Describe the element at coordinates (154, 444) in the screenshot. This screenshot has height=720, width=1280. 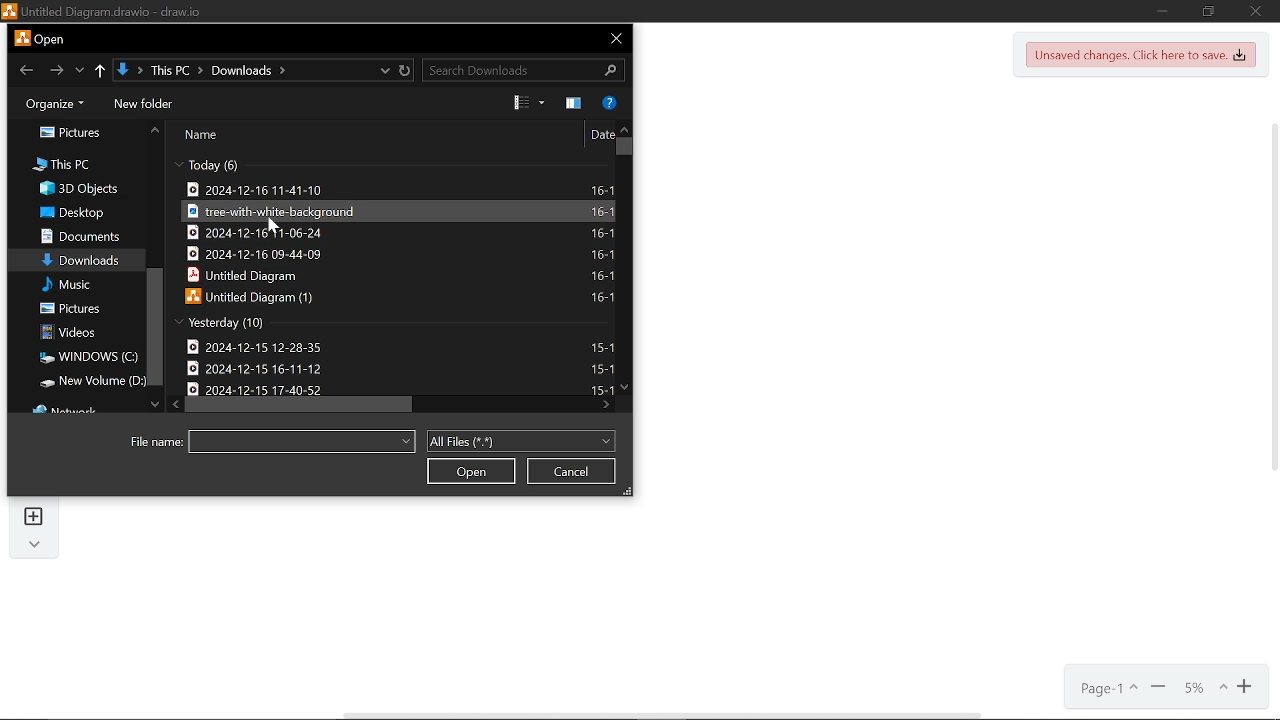
I see `file name` at that location.